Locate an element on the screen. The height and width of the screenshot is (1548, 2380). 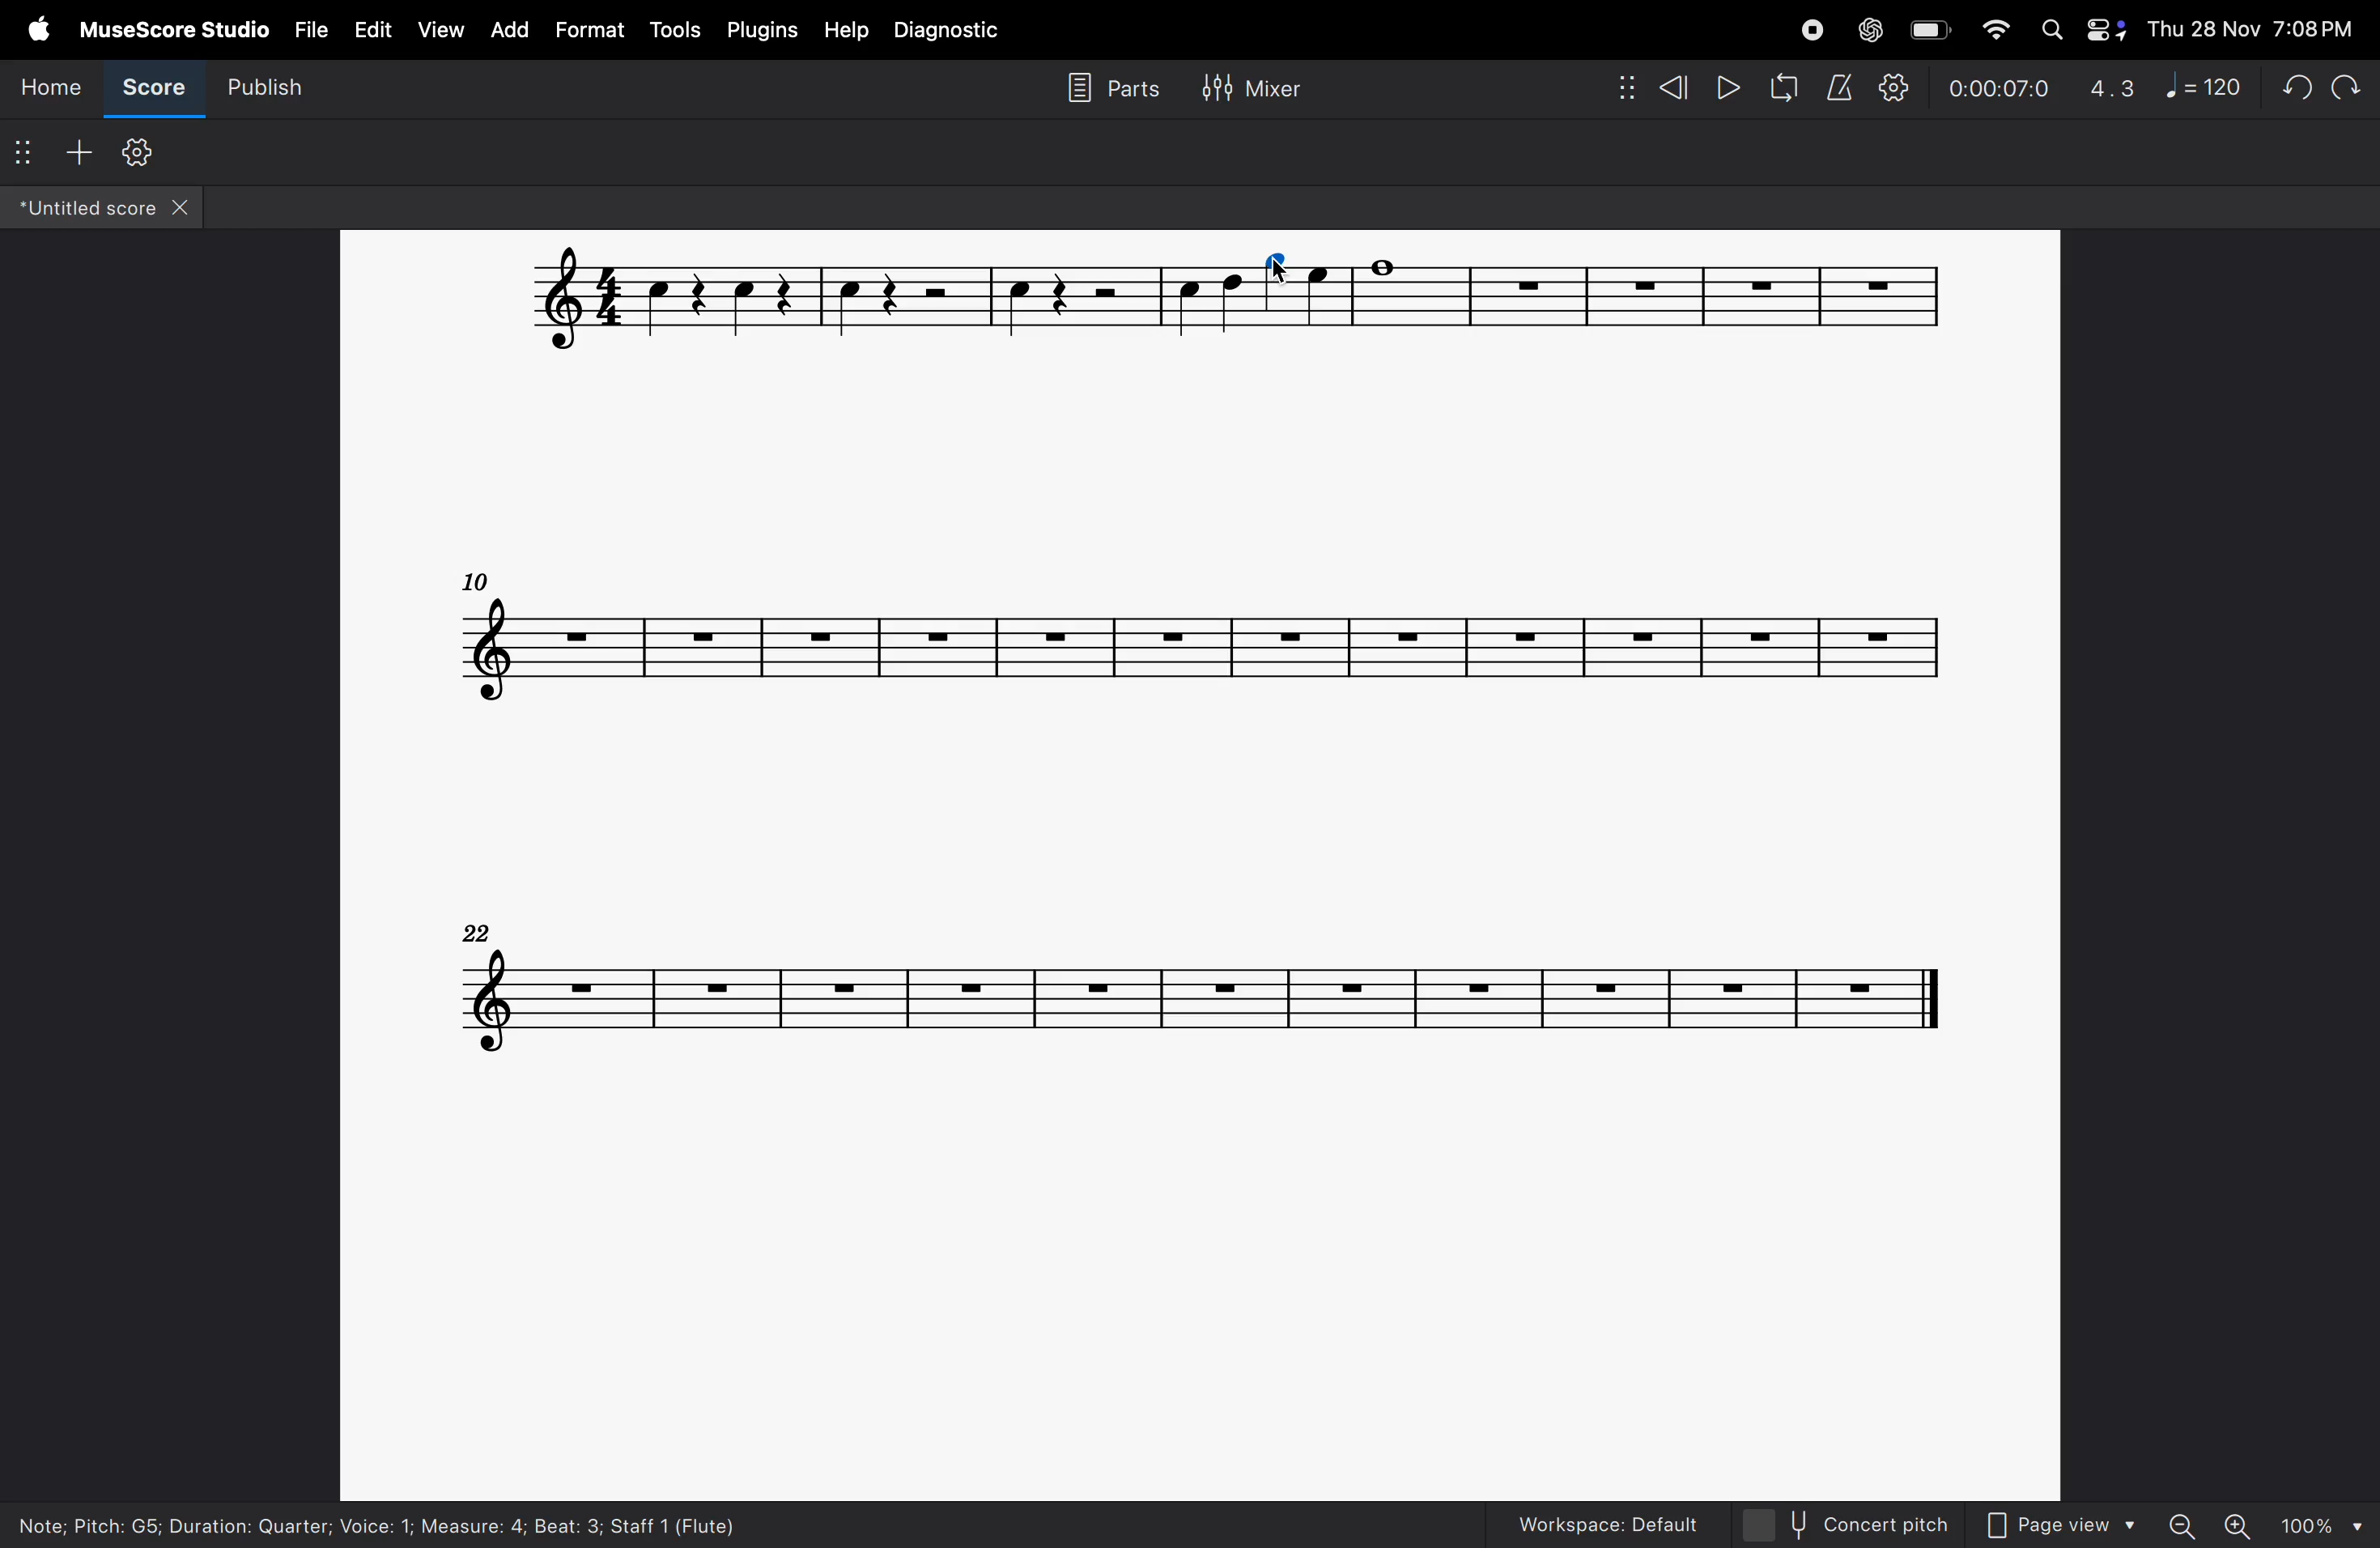
format is located at coordinates (587, 28).